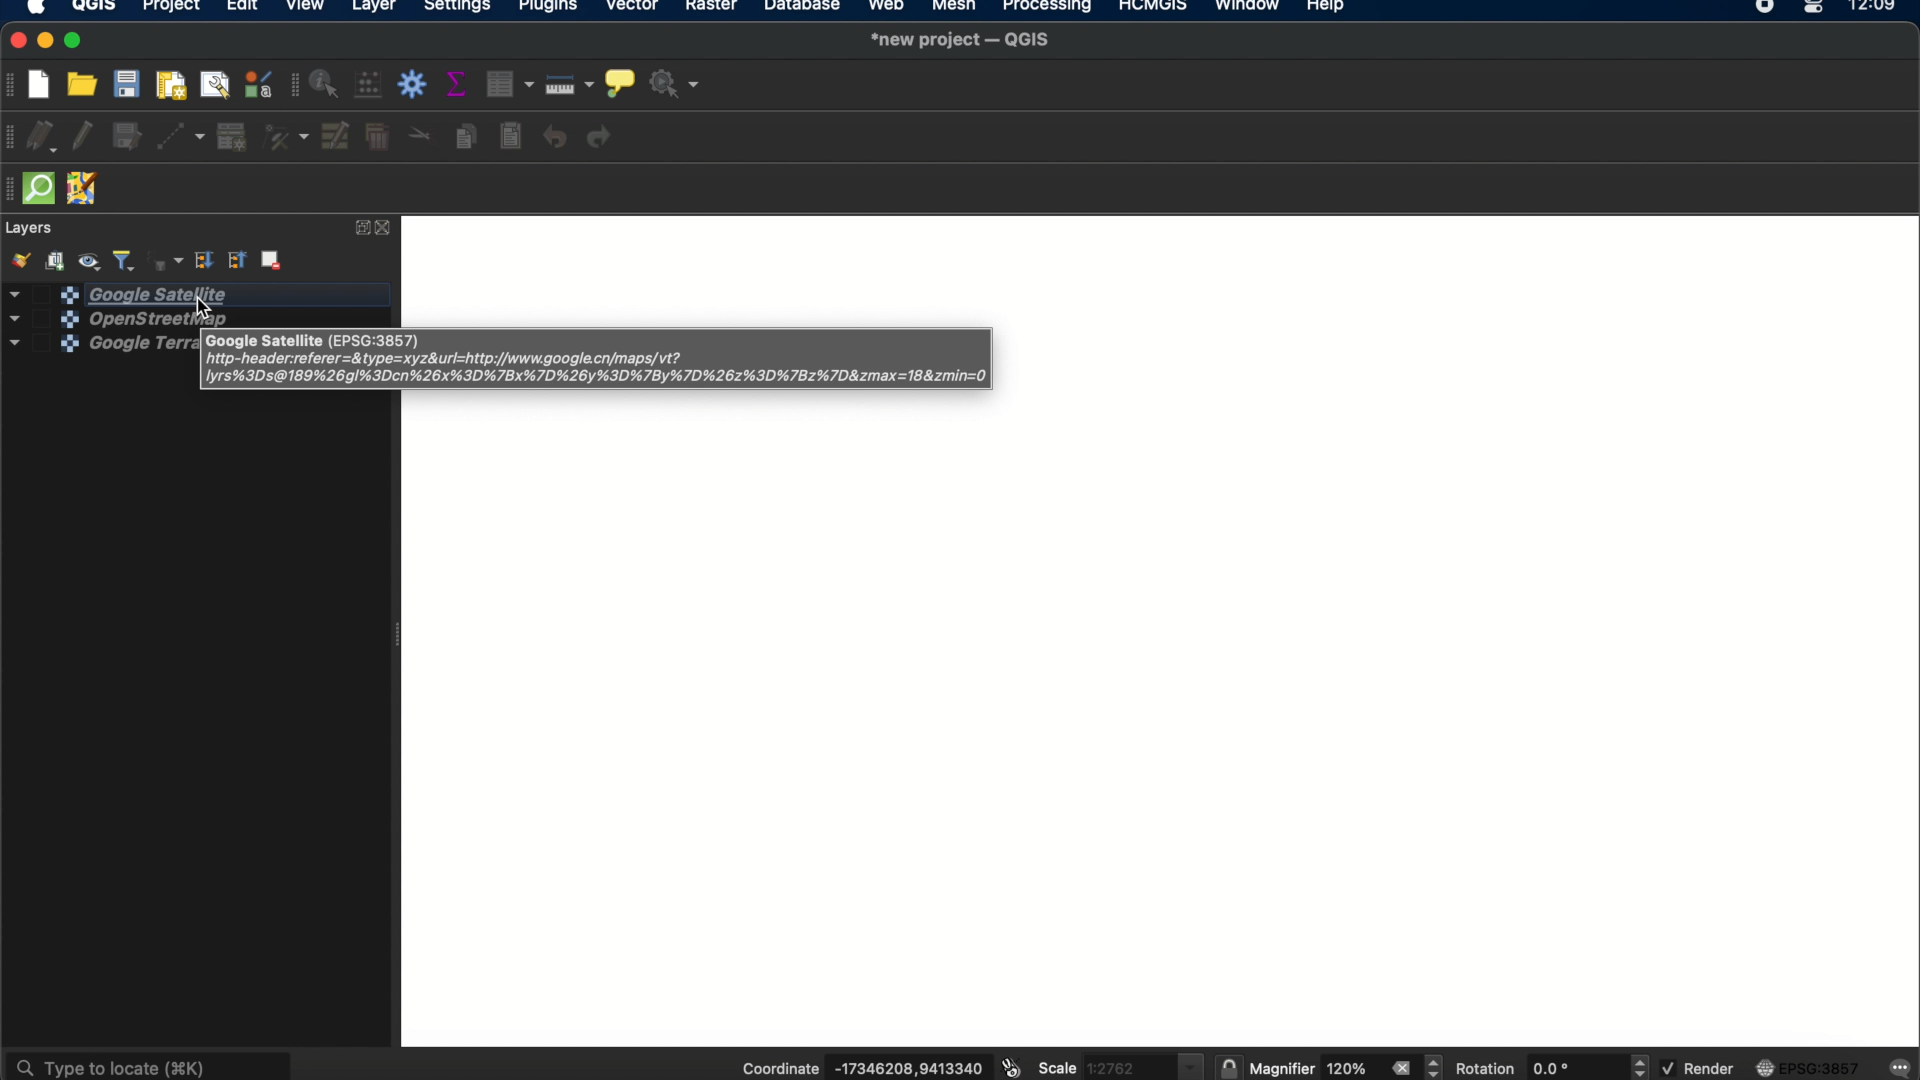 This screenshot has height=1080, width=1920. Describe the element at coordinates (286, 138) in the screenshot. I see `vertex tool` at that location.